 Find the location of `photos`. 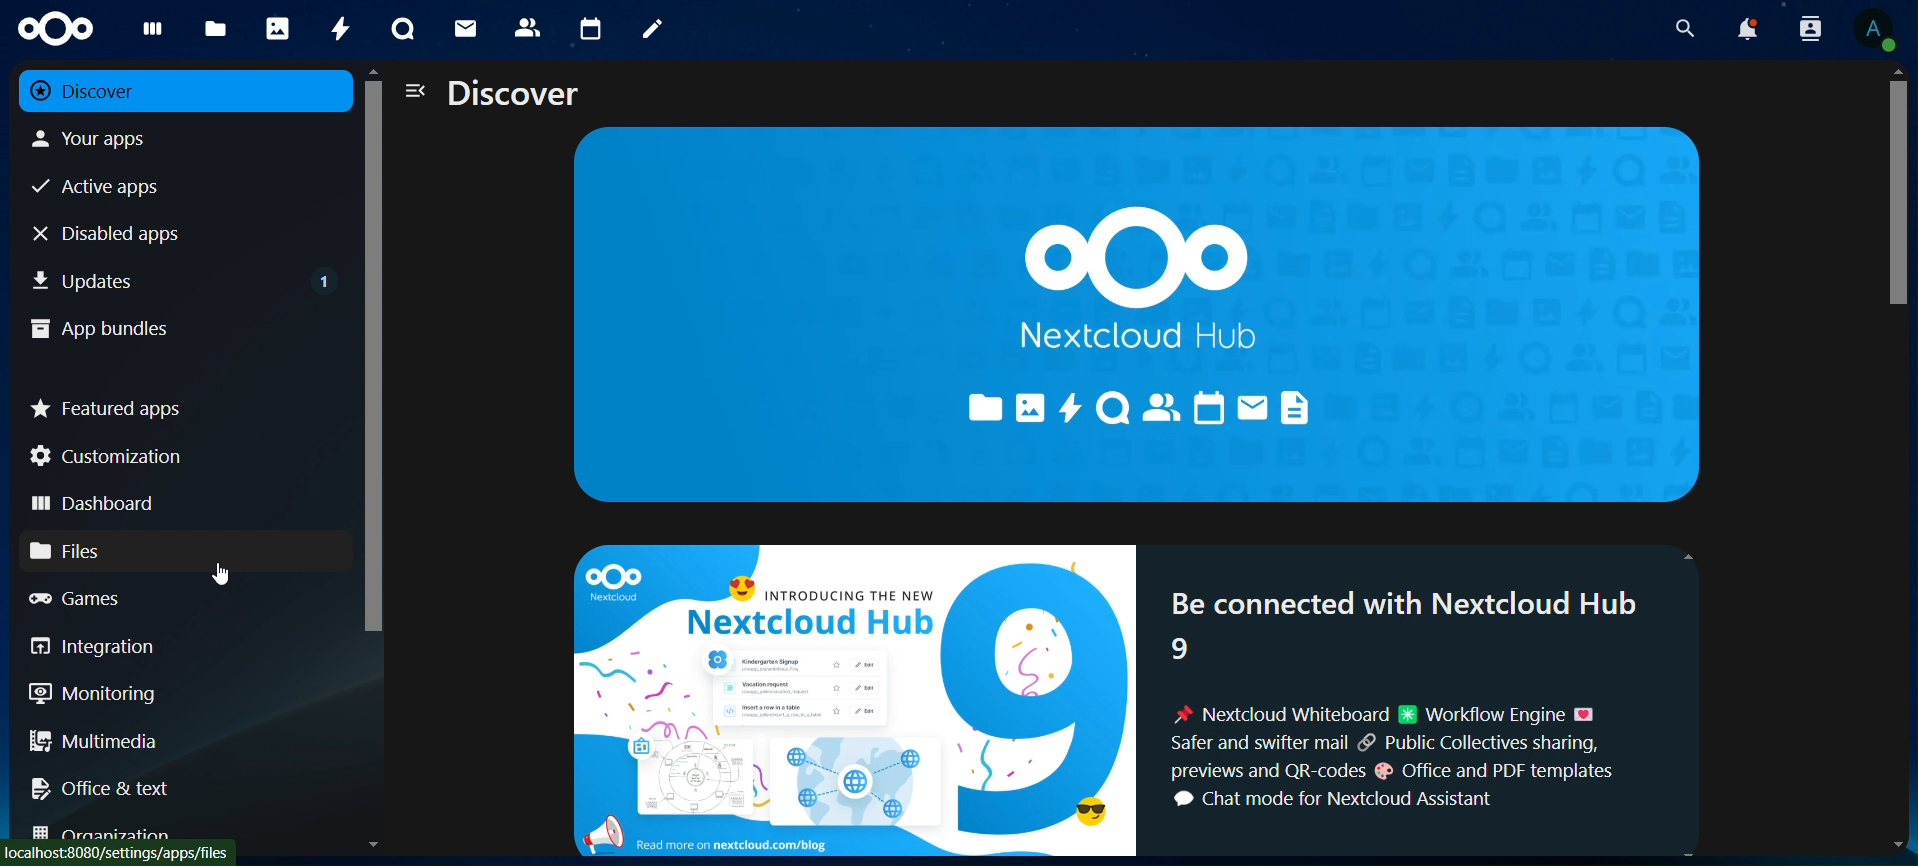

photos is located at coordinates (276, 27).